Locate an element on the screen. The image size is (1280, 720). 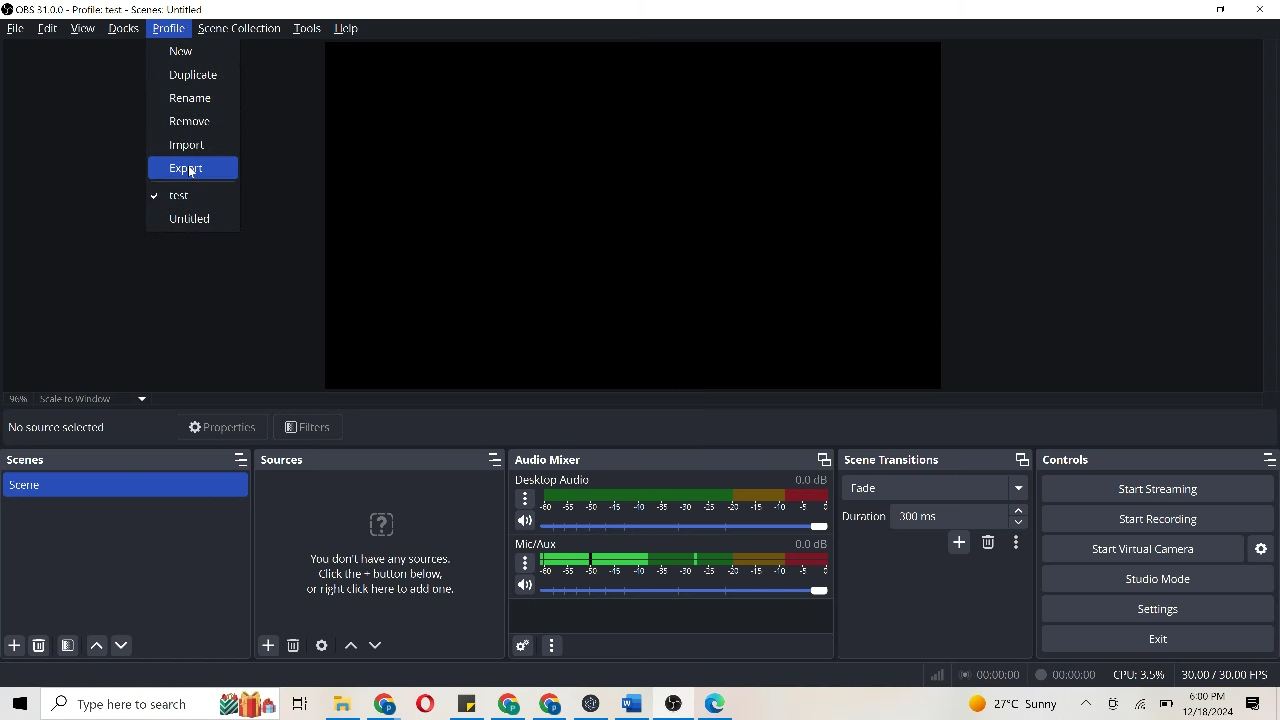
scene transitions is located at coordinates (897, 460).